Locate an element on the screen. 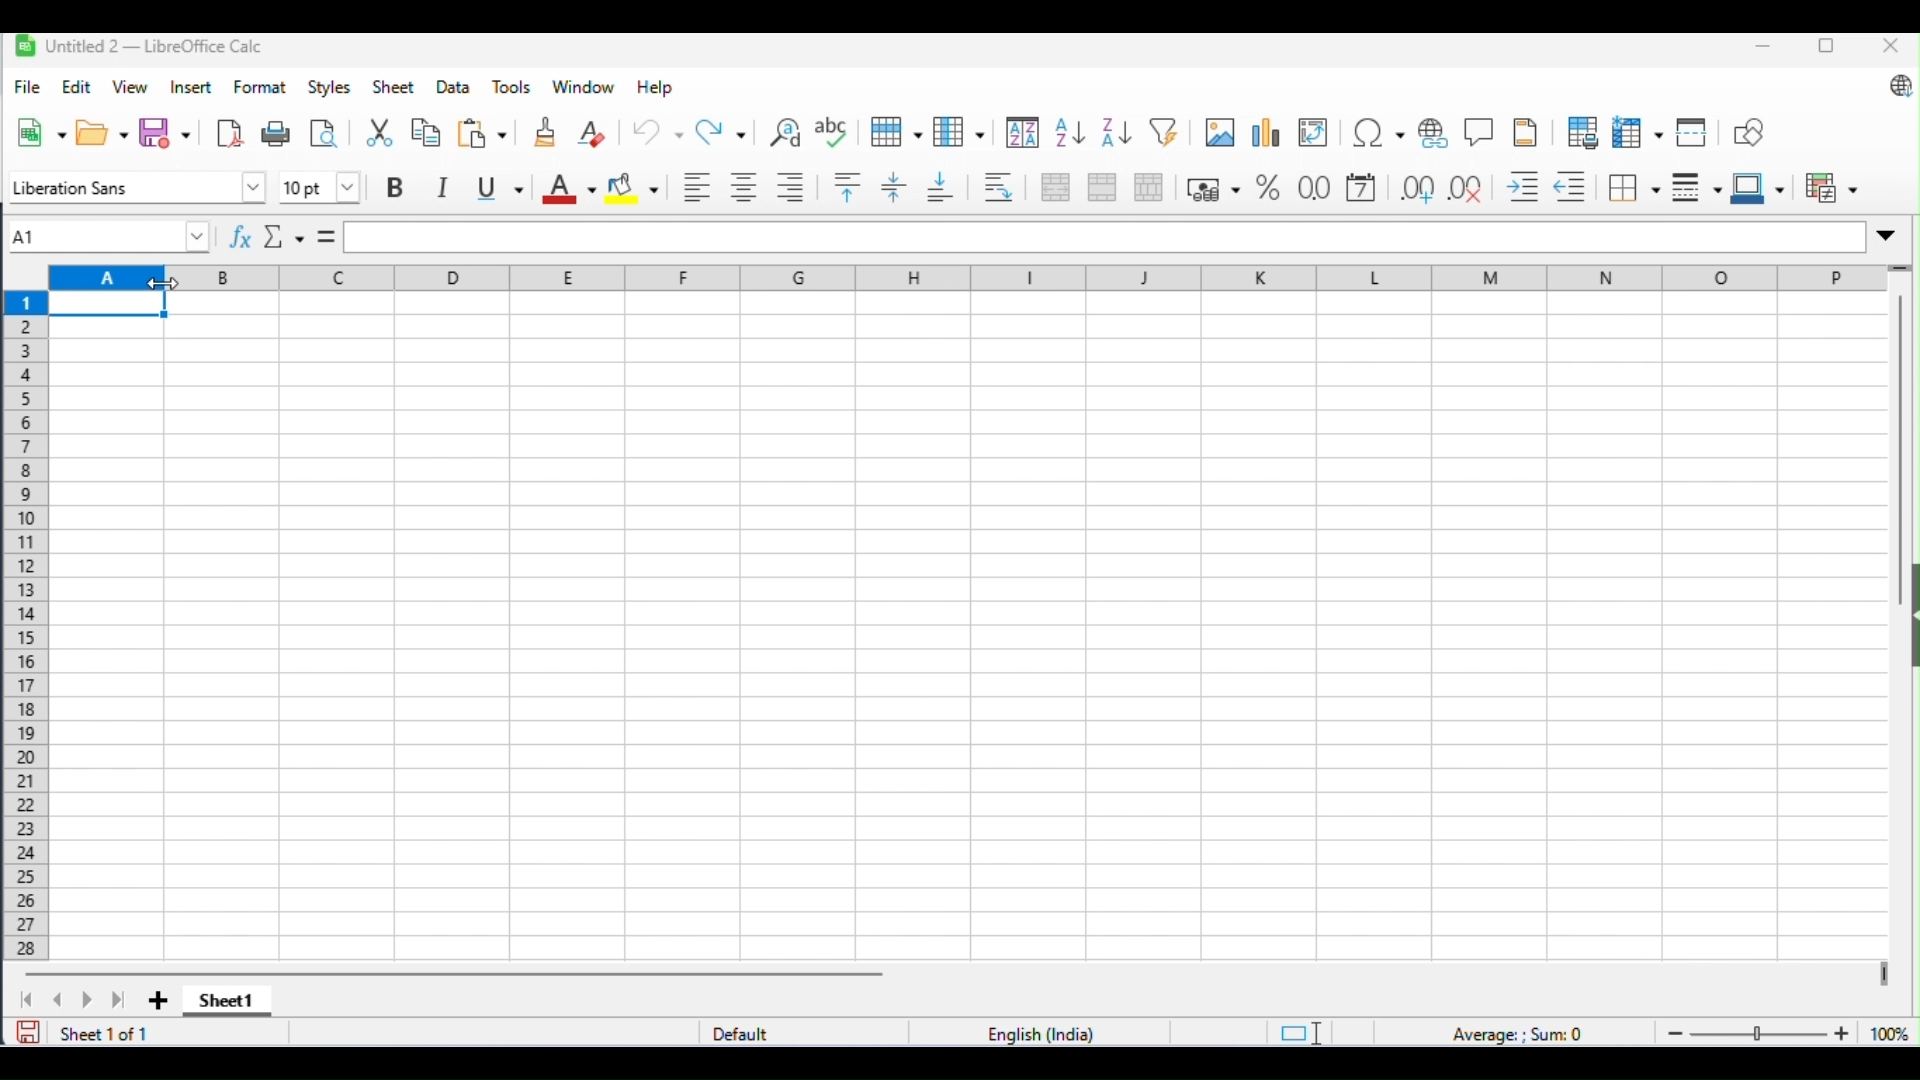  align to top is located at coordinates (848, 187).